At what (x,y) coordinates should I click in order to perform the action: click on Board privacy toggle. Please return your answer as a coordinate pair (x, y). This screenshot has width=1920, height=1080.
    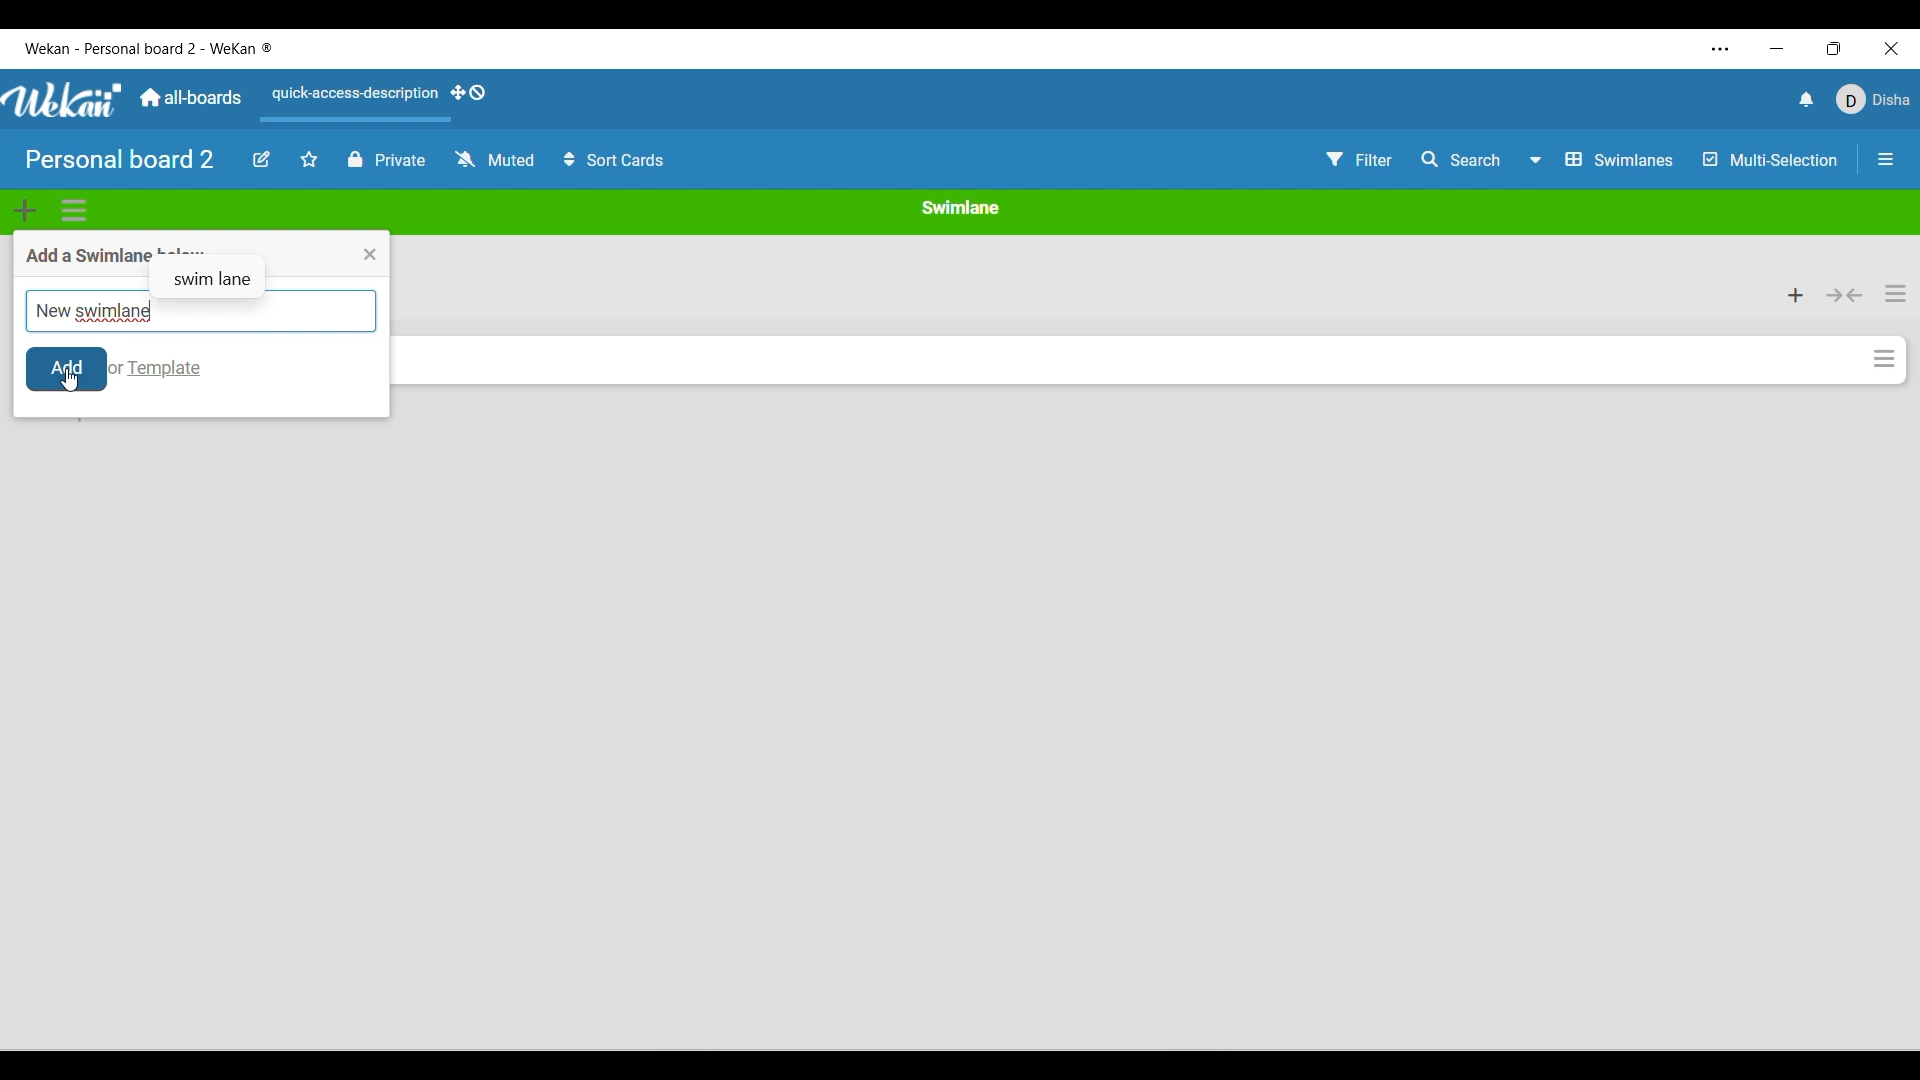
    Looking at the image, I should click on (388, 159).